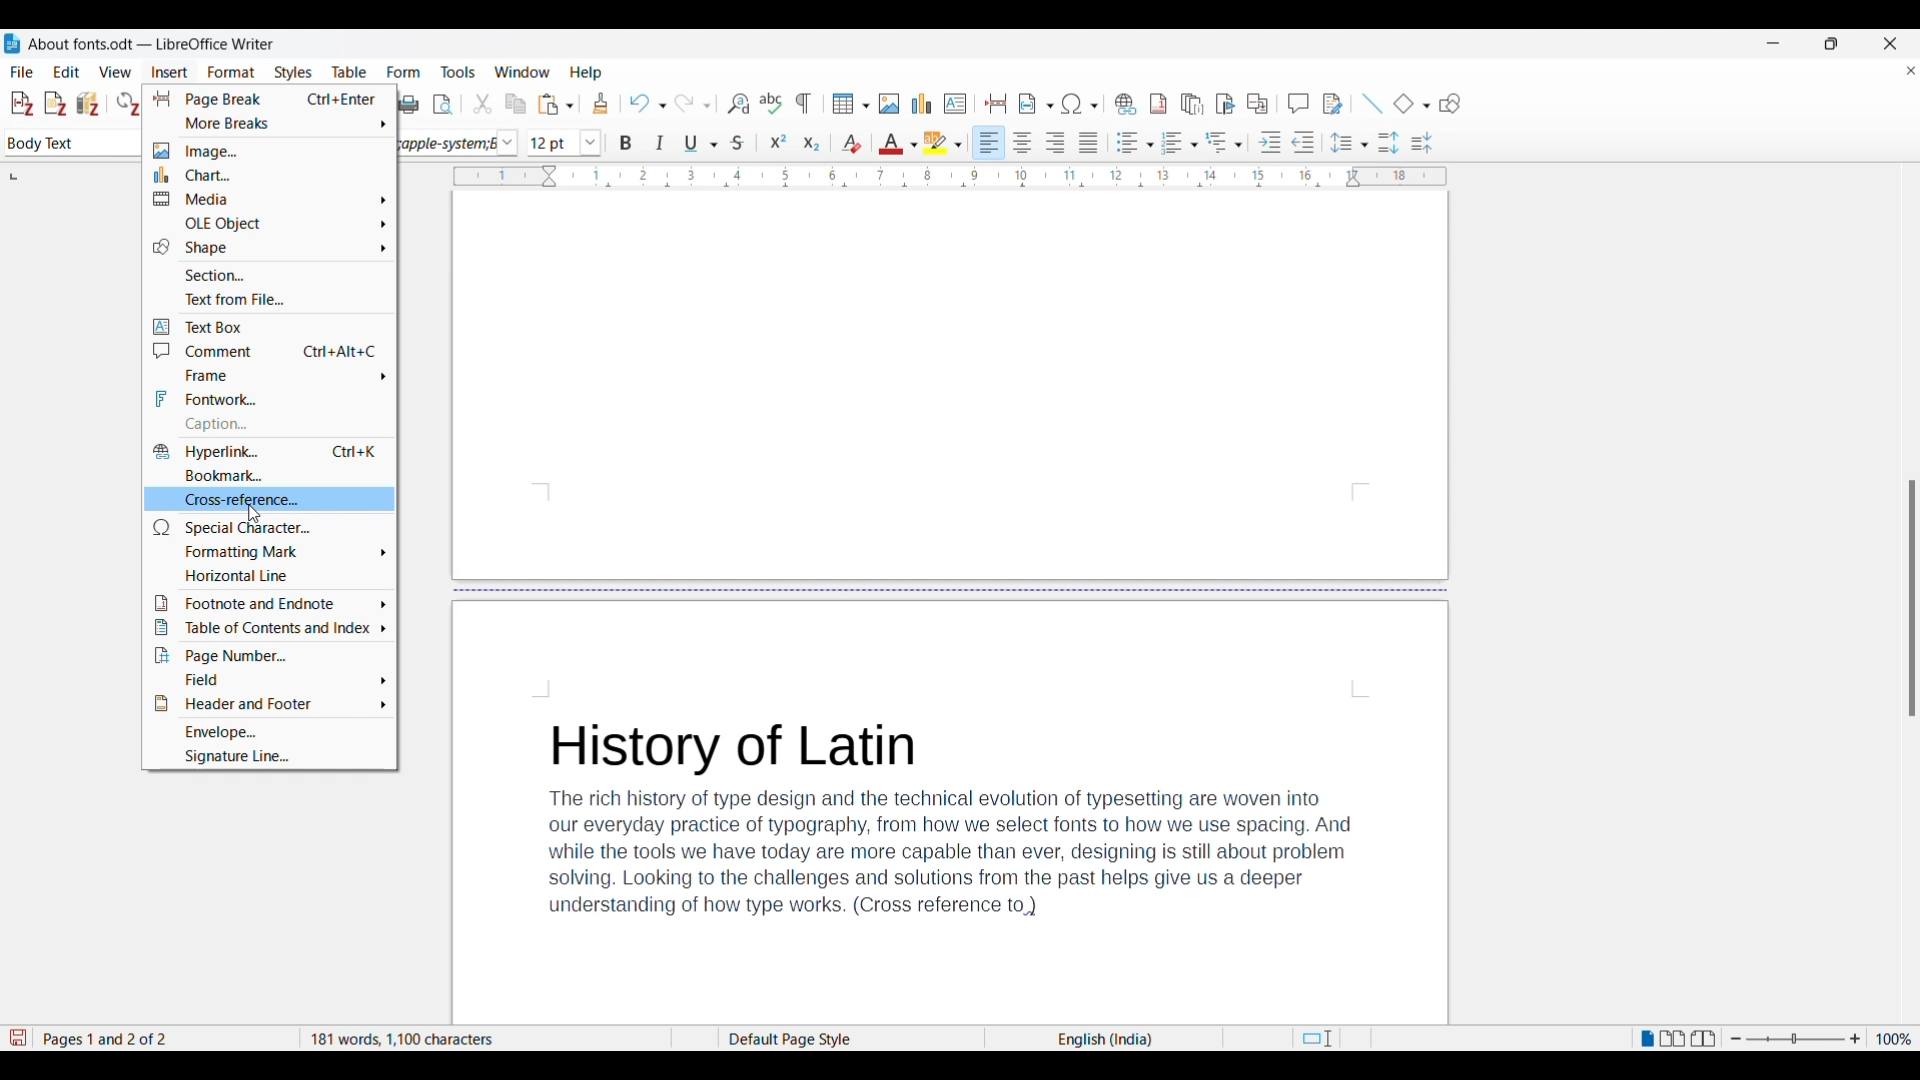 The width and height of the screenshot is (1920, 1080). Describe the element at coordinates (804, 103) in the screenshot. I see `Toggle formatting marks` at that location.